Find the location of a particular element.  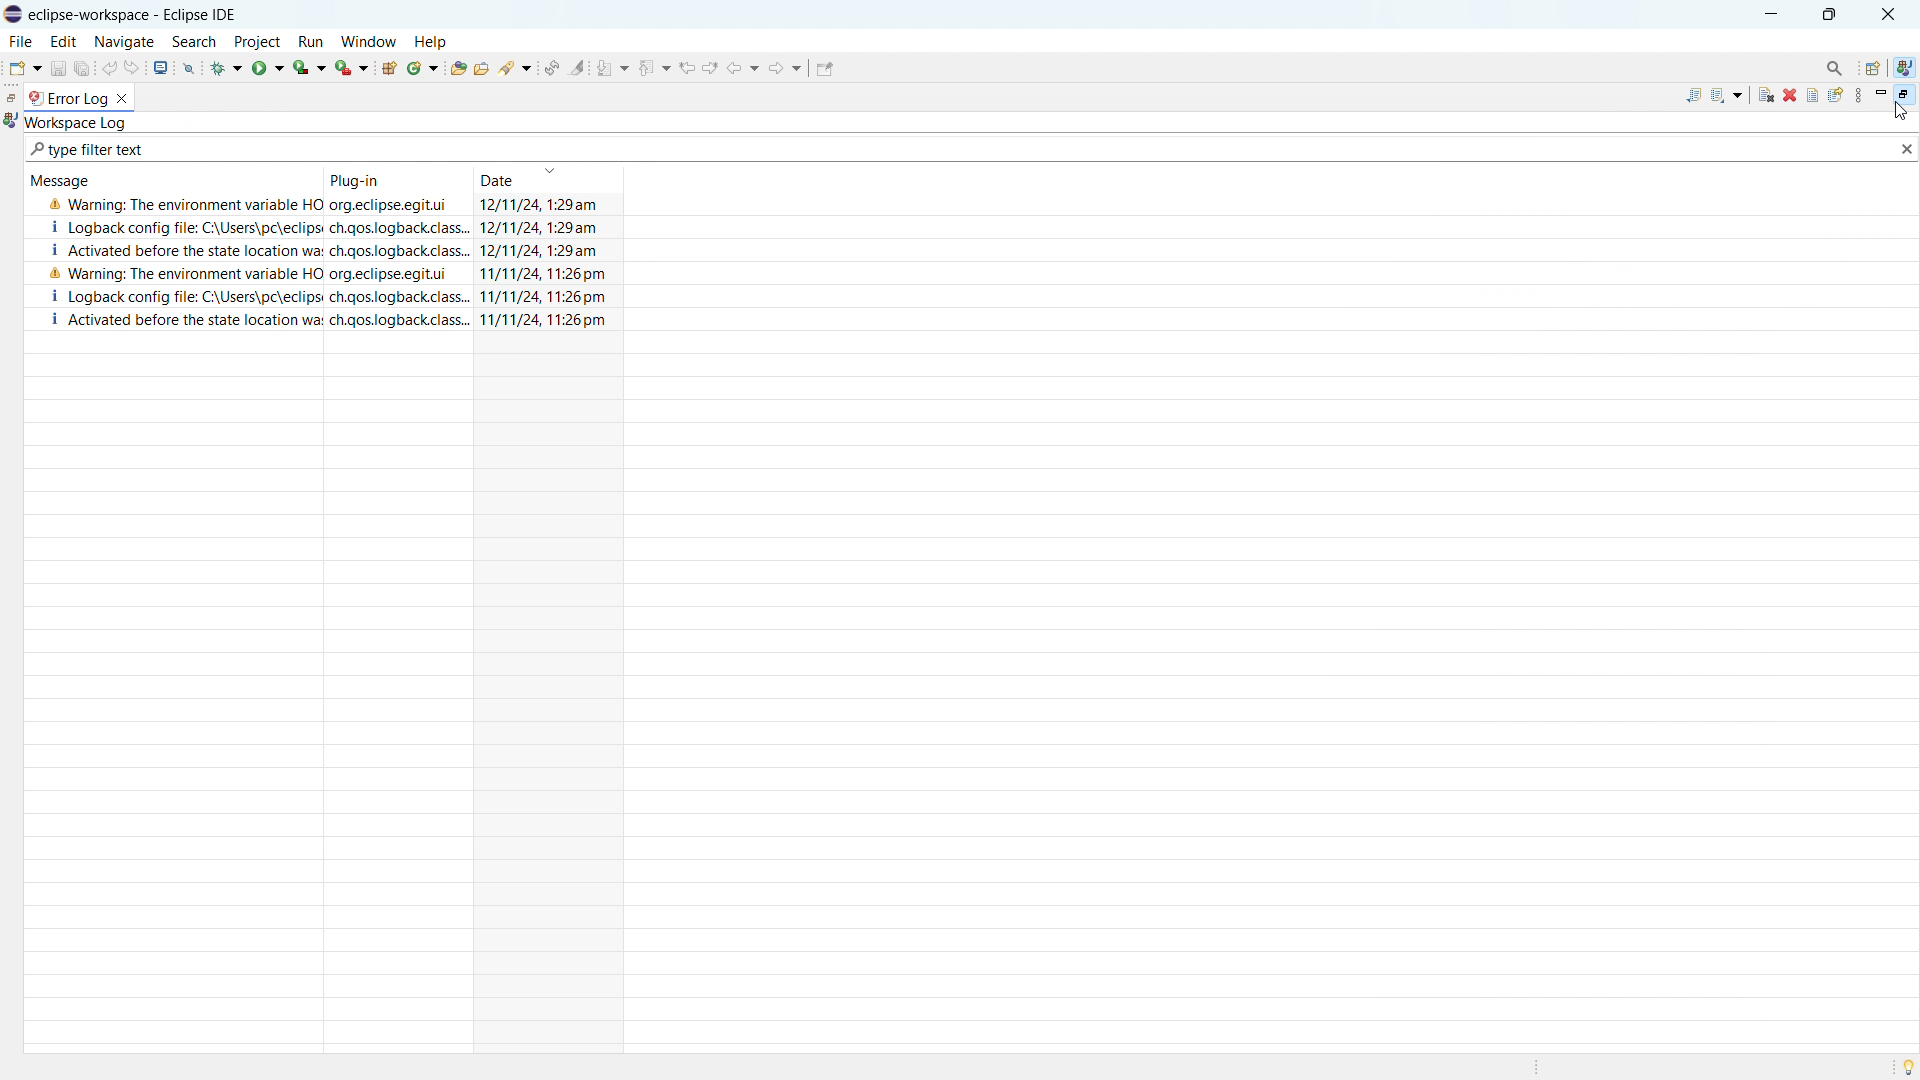

m is located at coordinates (1879, 96).